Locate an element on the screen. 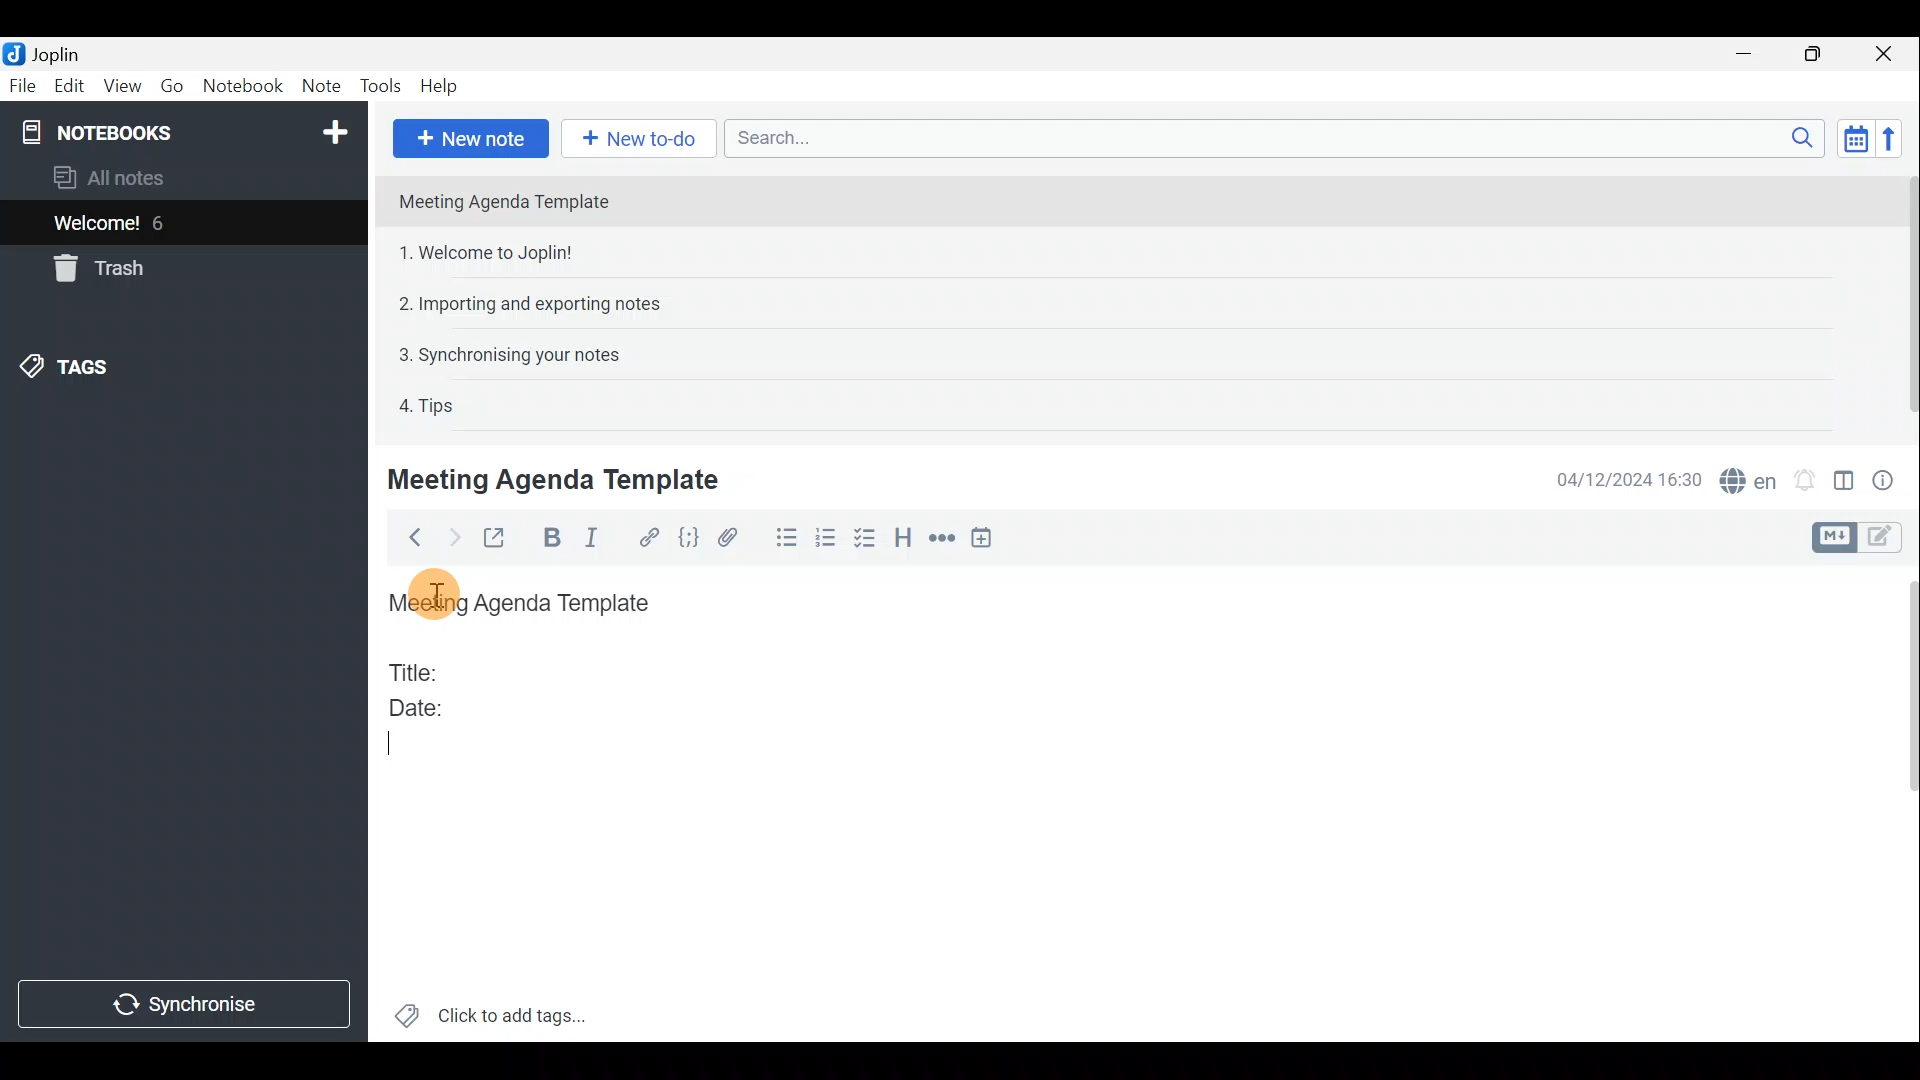  Toggle editors is located at coordinates (1885, 539).